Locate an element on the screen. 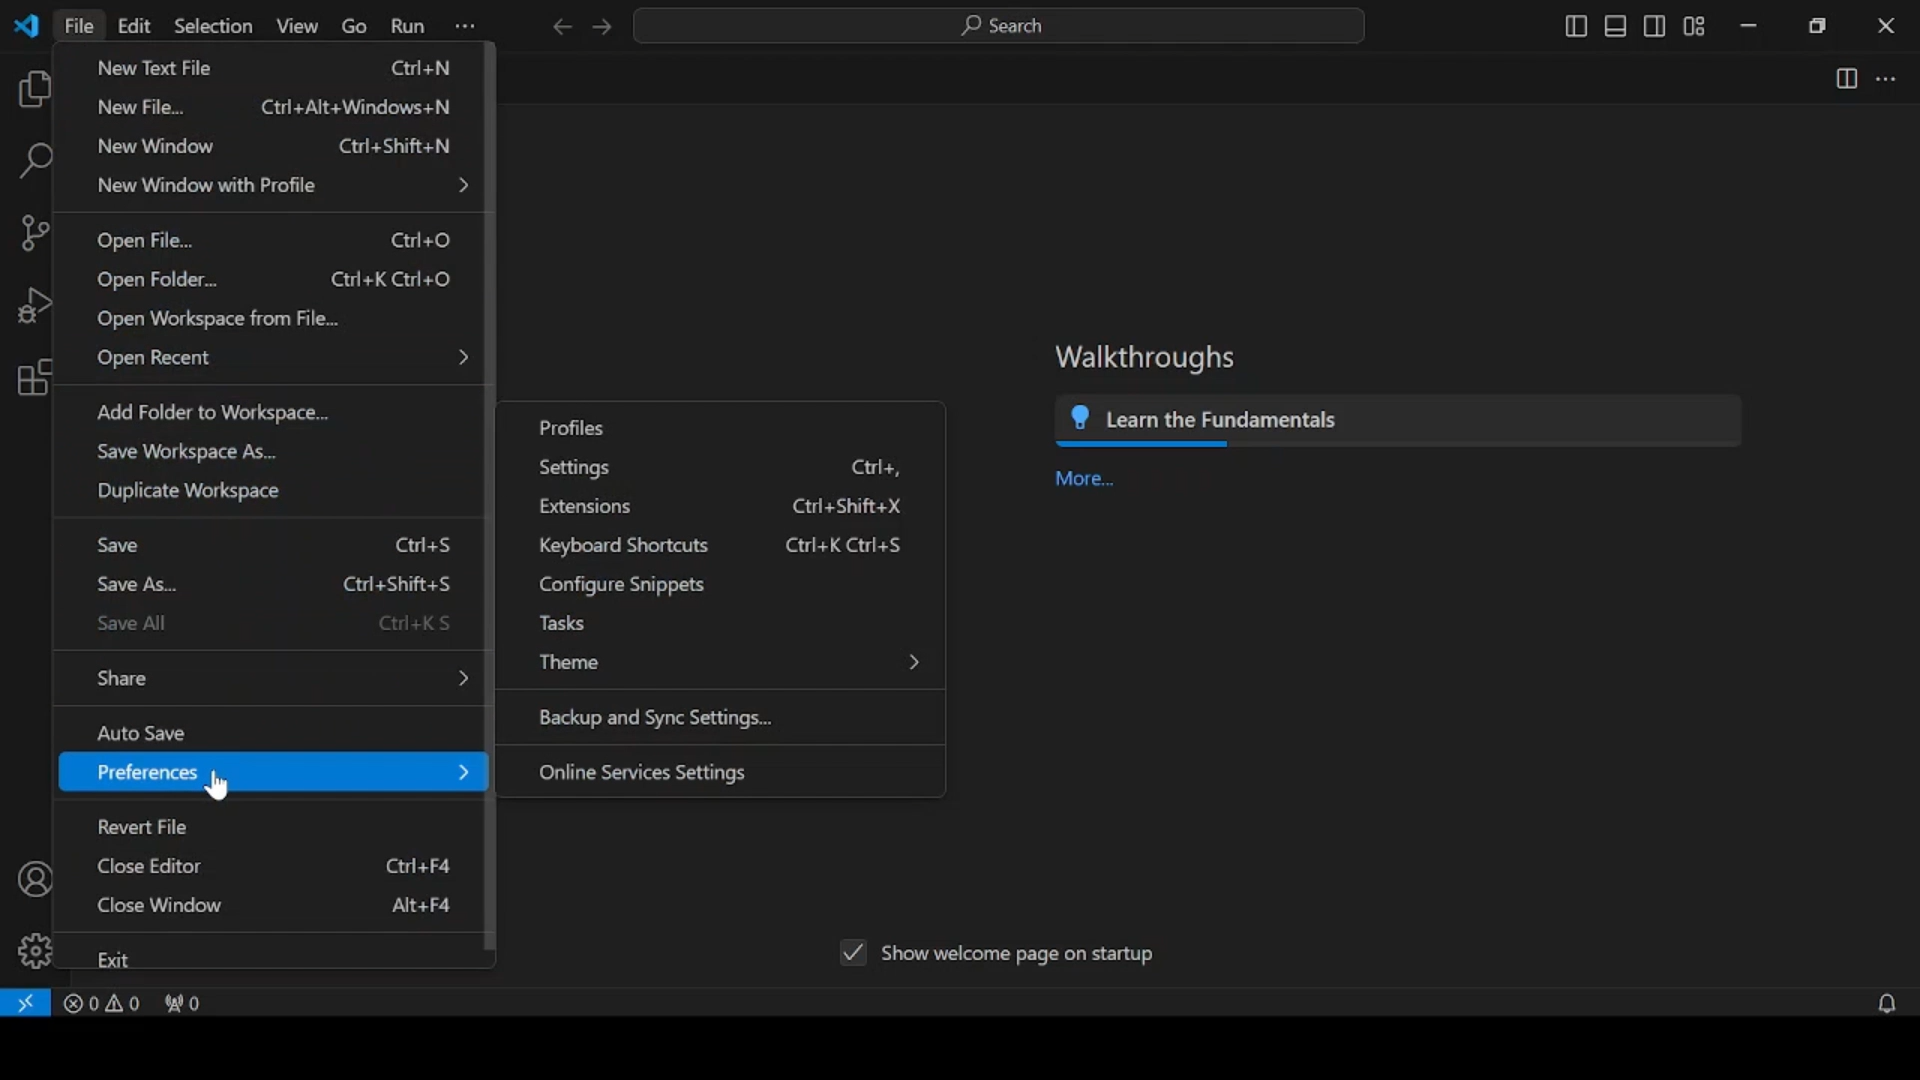  keyboard shortcuts is located at coordinates (625, 547).